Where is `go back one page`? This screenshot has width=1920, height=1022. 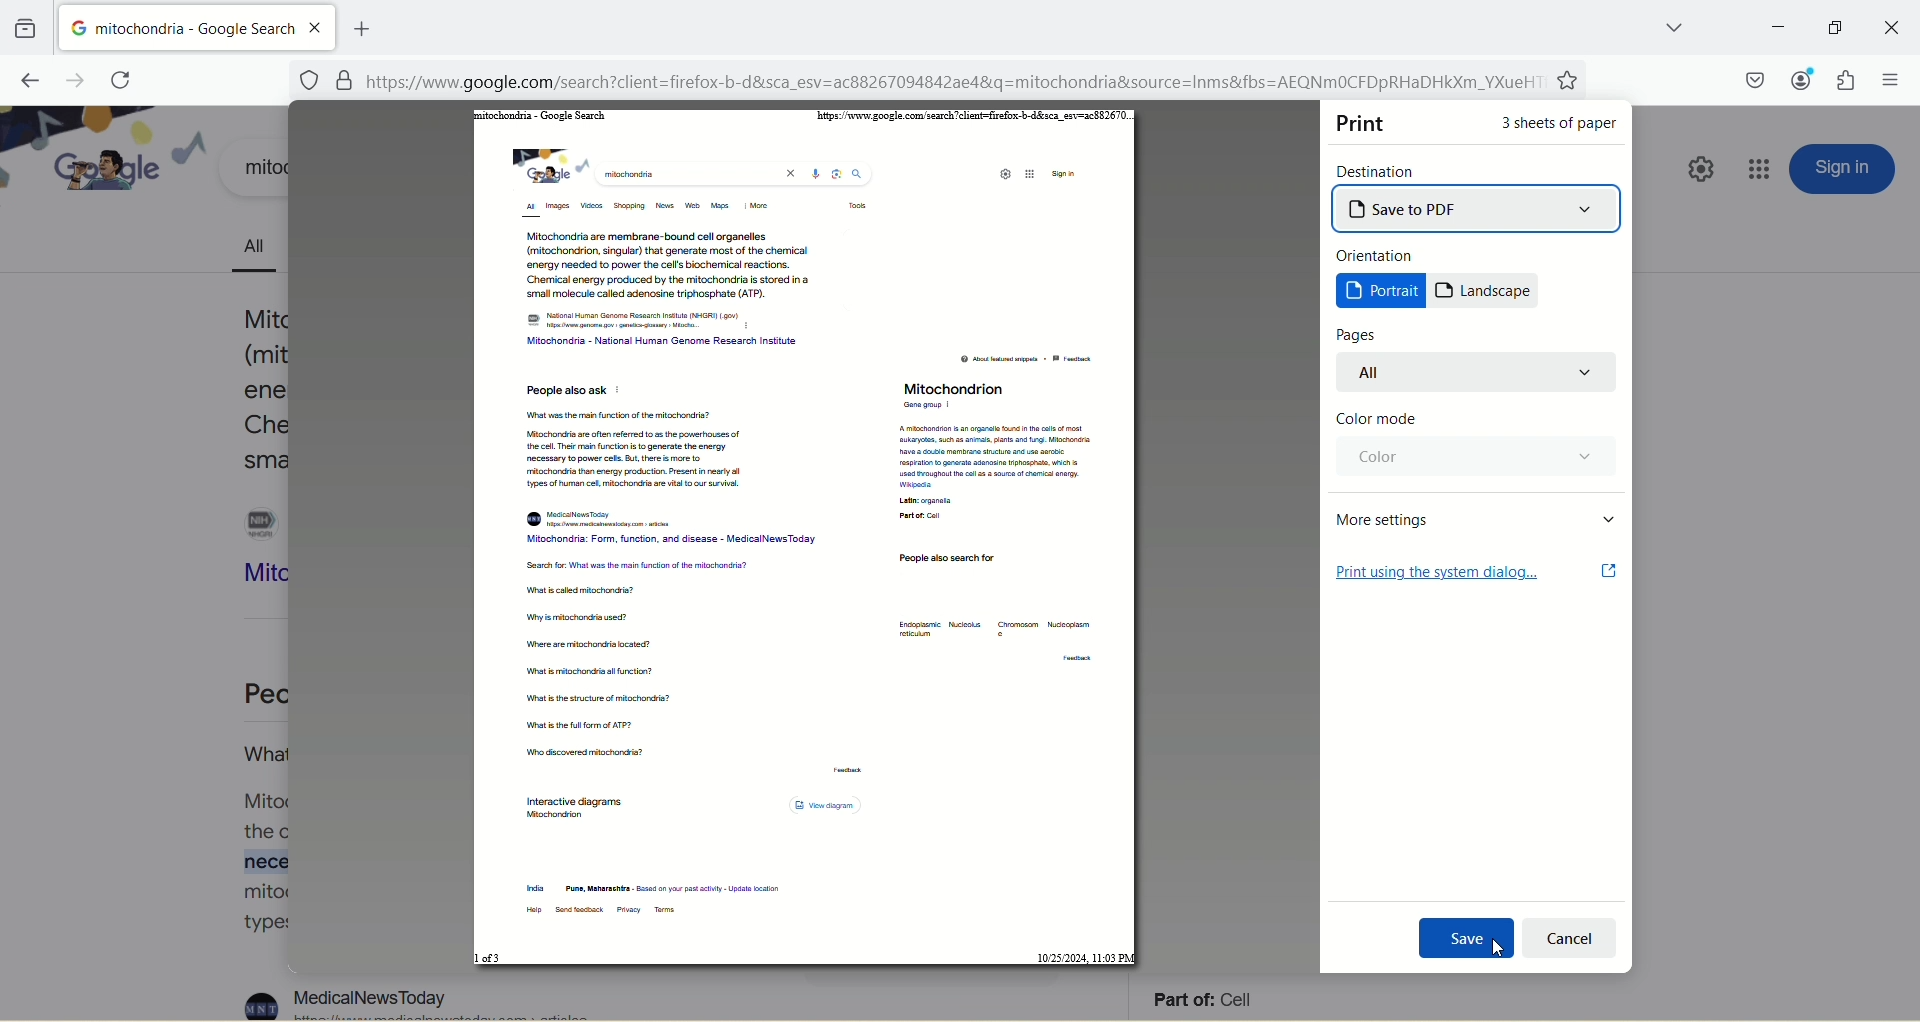 go back one page is located at coordinates (27, 78).